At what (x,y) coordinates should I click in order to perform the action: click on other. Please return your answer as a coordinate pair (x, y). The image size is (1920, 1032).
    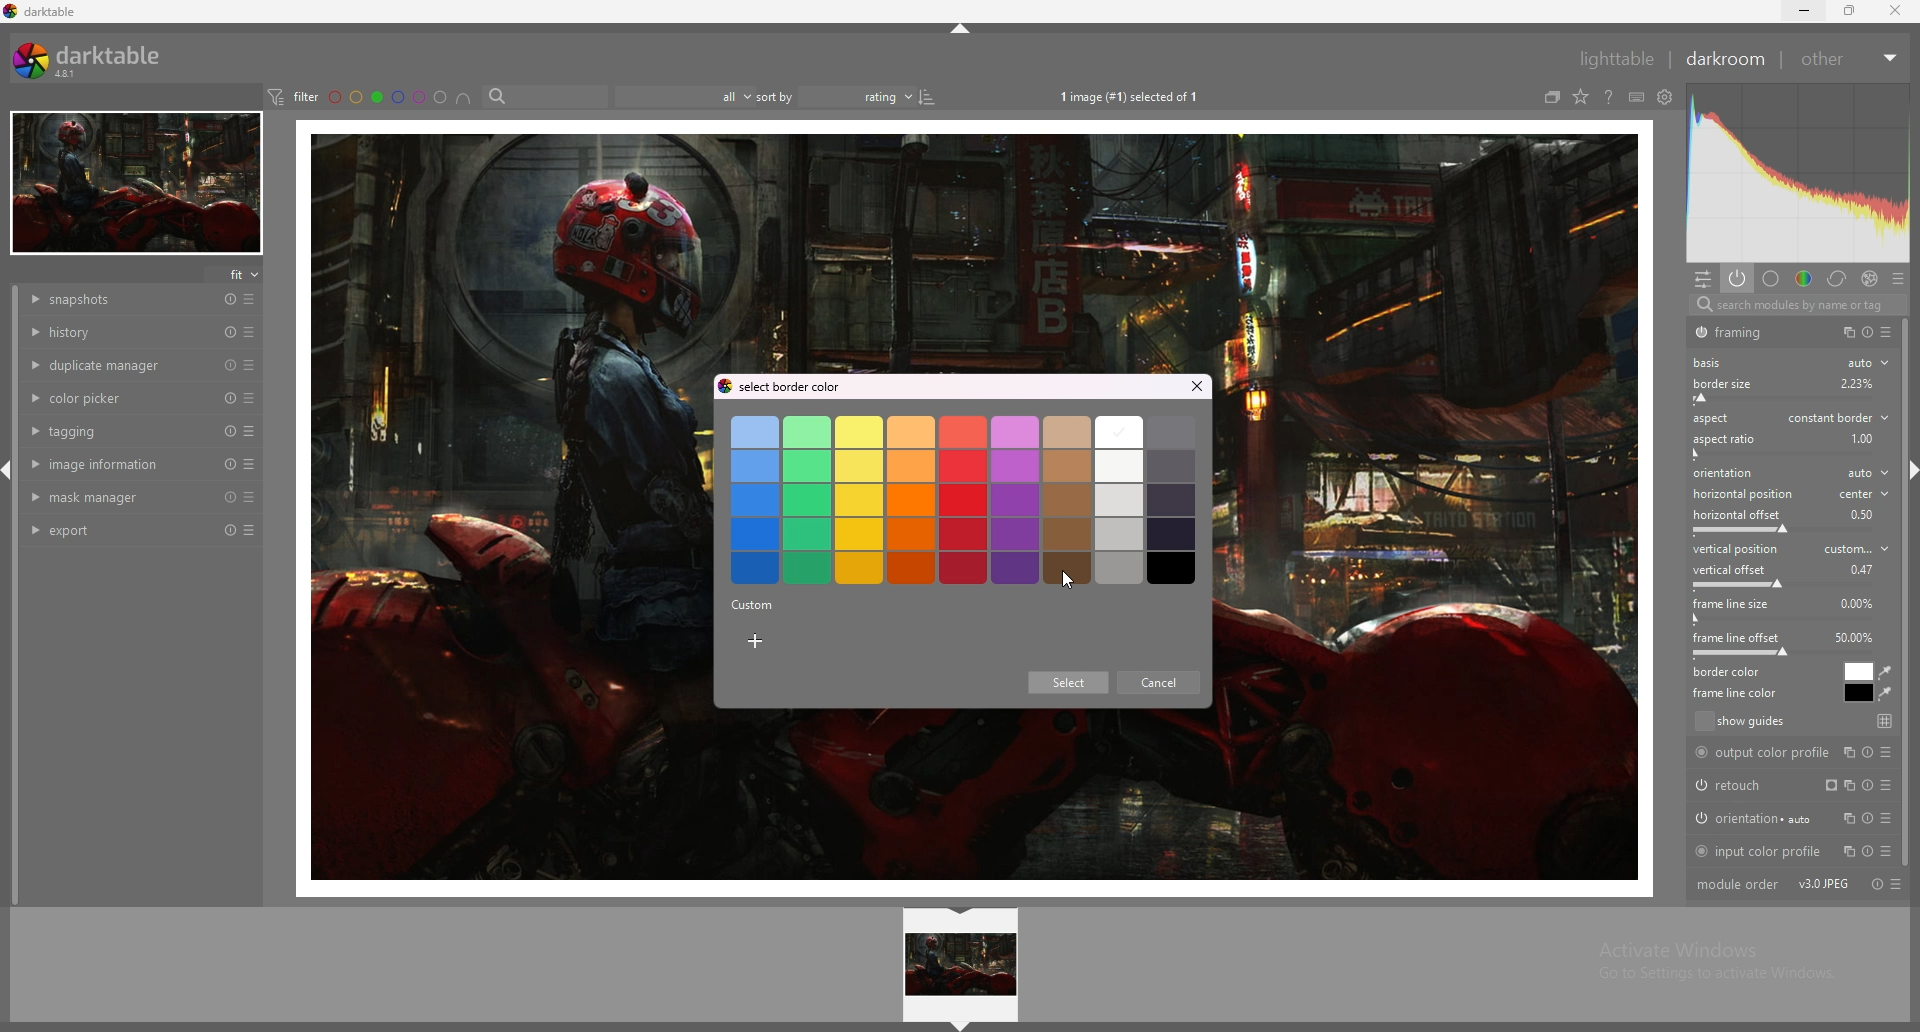
    Looking at the image, I should click on (1850, 59).